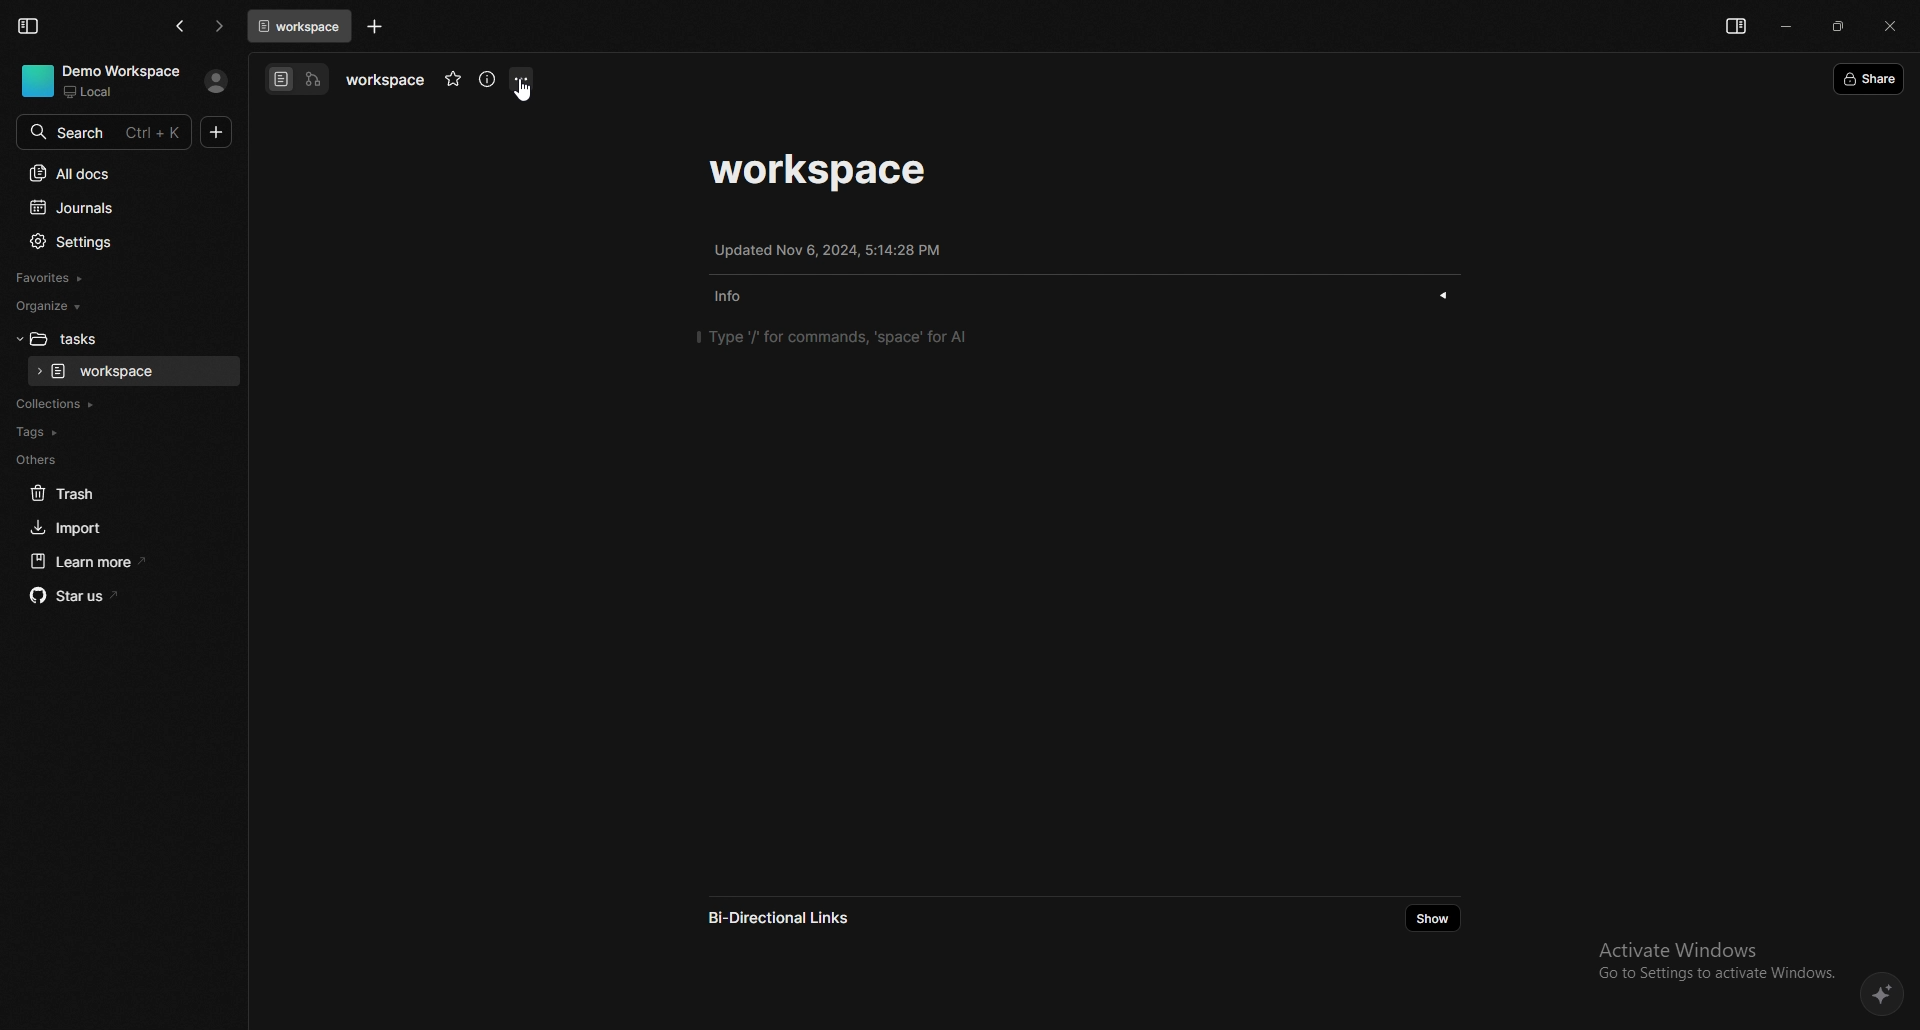  What do you see at coordinates (107, 306) in the screenshot?
I see `organize` at bounding box center [107, 306].